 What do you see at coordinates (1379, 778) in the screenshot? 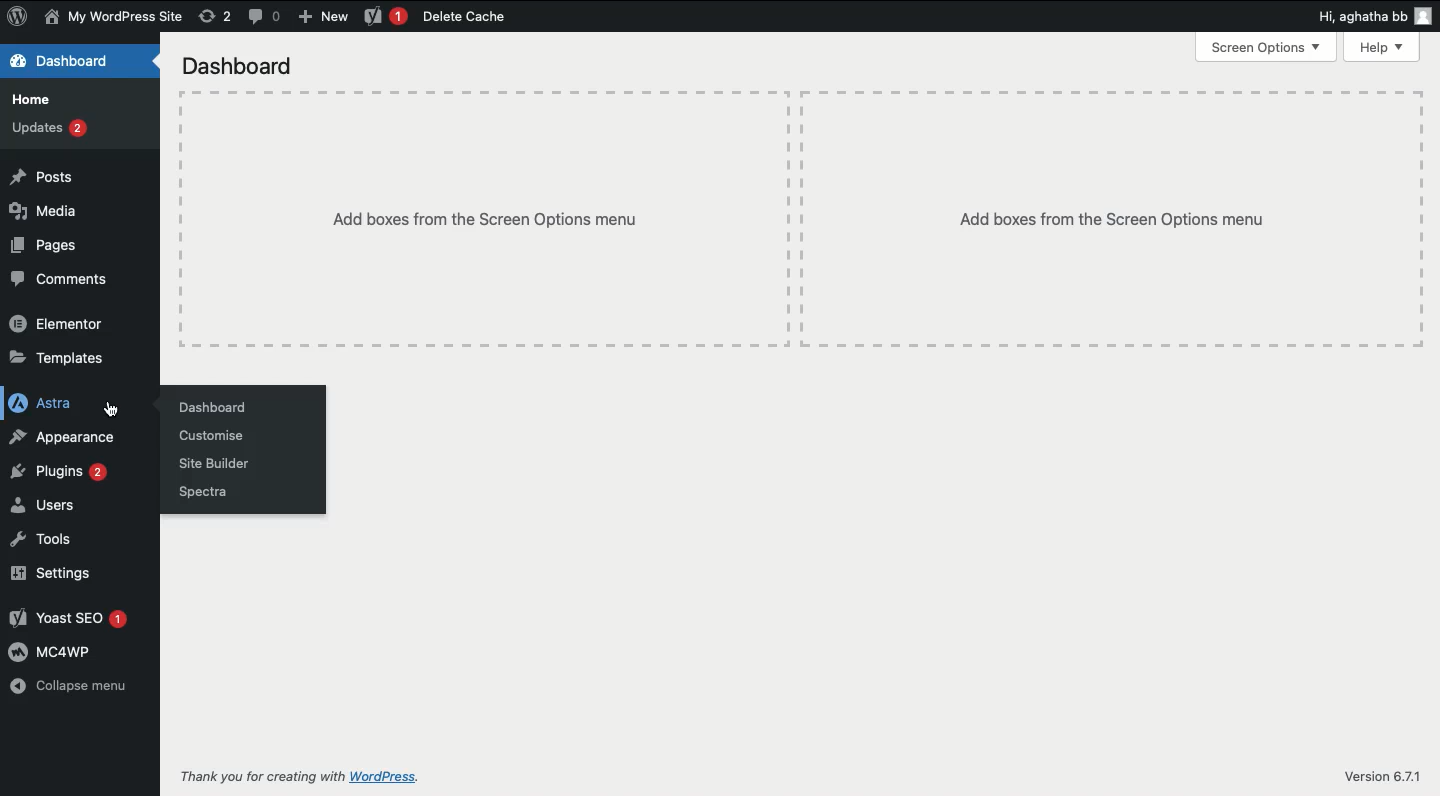
I see `Version 6.71` at bounding box center [1379, 778].